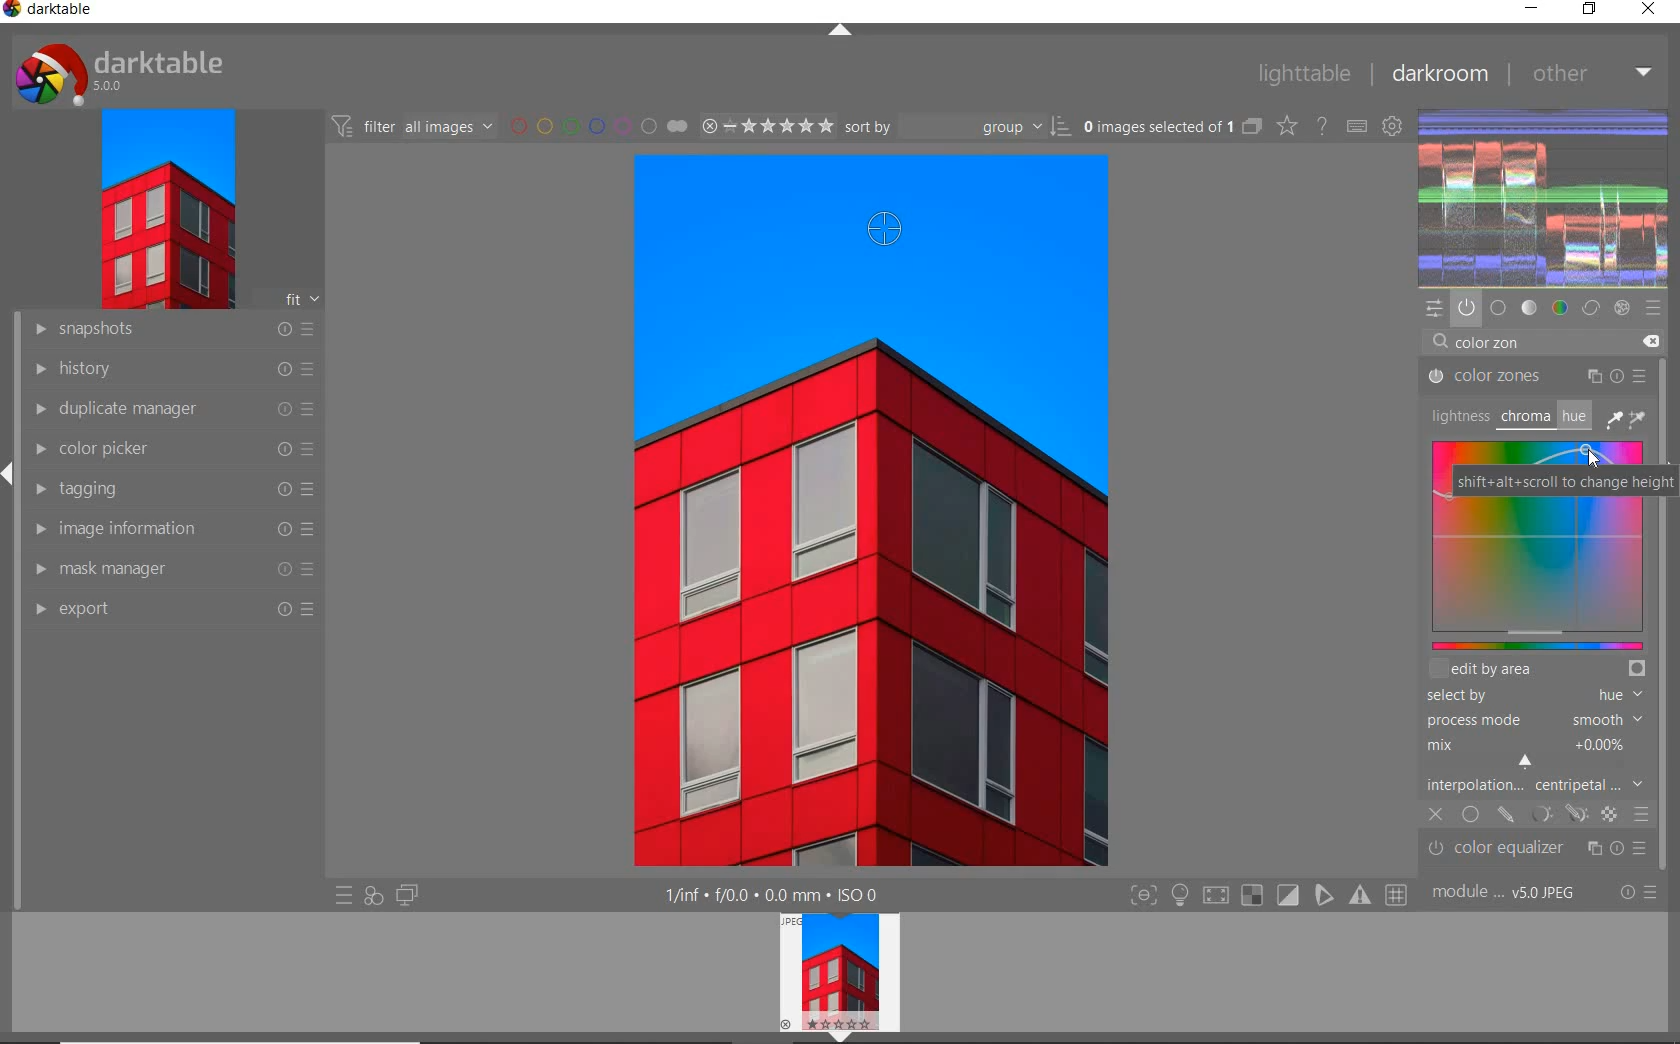  I want to click on reset or presets & preferences, so click(1638, 894).